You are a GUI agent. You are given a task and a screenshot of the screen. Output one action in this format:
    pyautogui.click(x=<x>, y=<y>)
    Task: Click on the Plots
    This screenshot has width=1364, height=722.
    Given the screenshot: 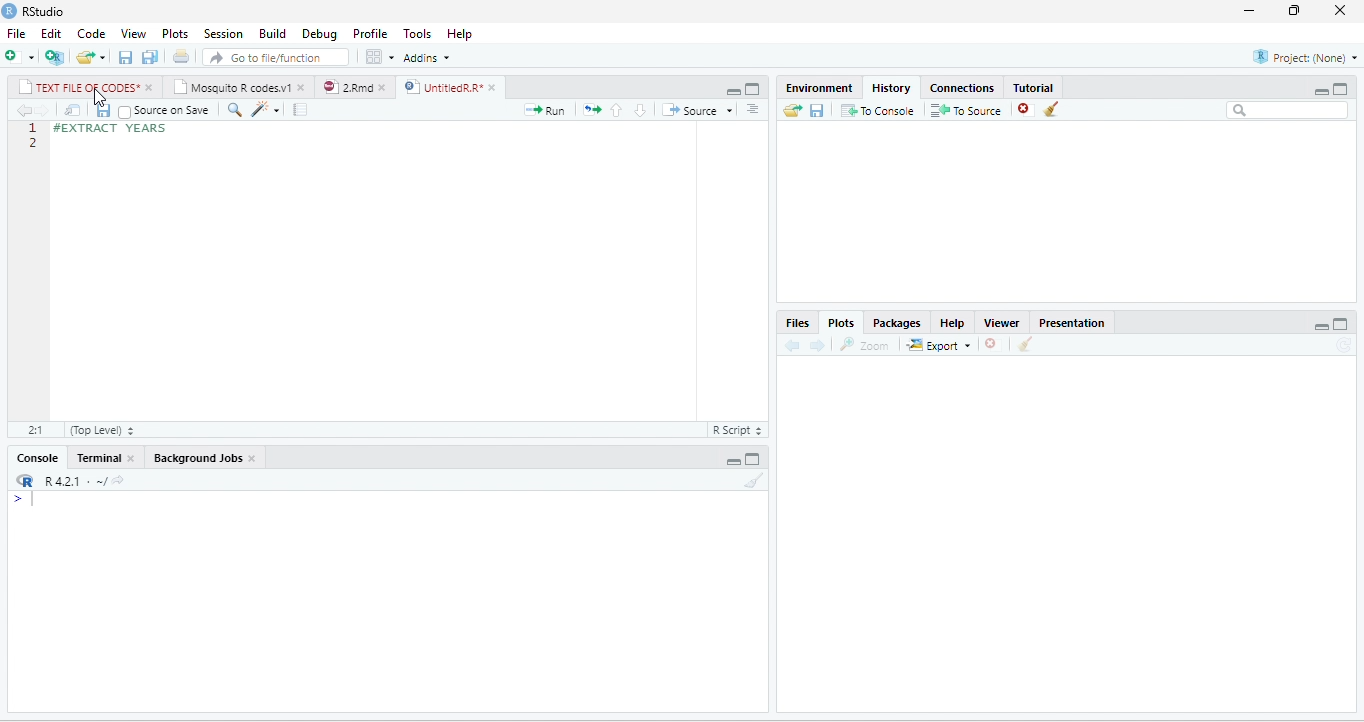 What is the action you would take?
    pyautogui.click(x=841, y=322)
    